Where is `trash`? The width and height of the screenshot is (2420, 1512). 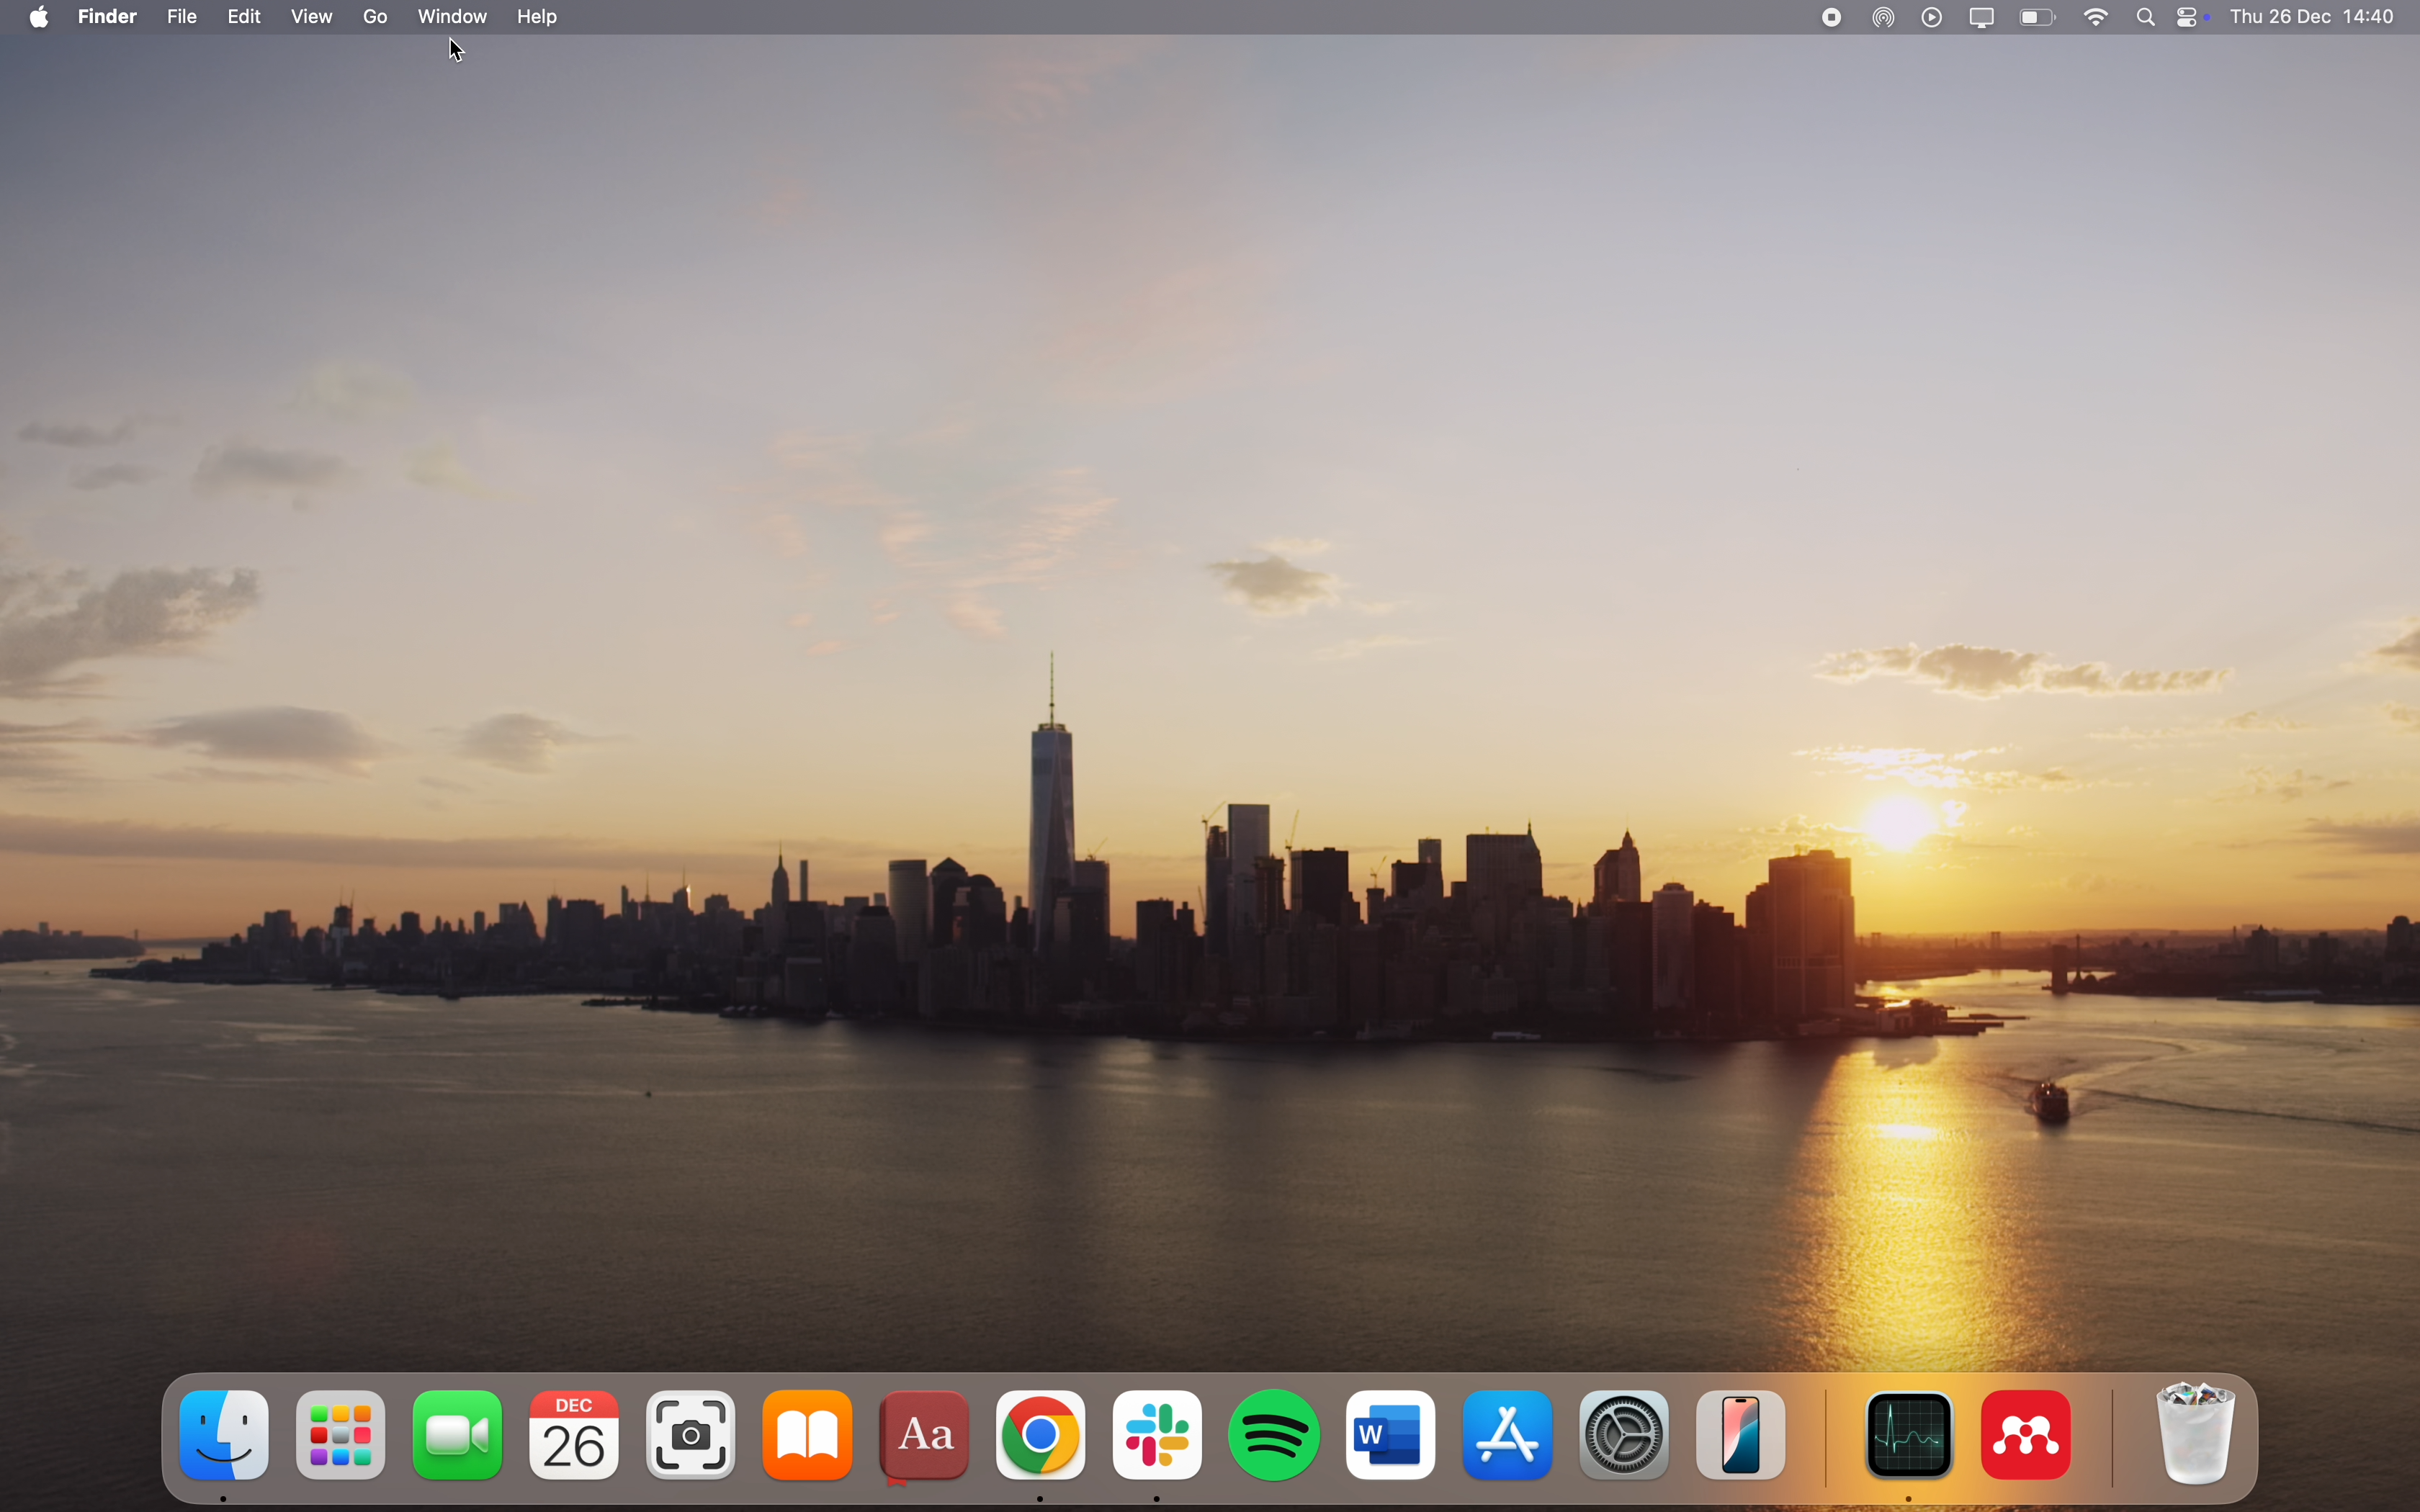 trash is located at coordinates (2192, 1432).